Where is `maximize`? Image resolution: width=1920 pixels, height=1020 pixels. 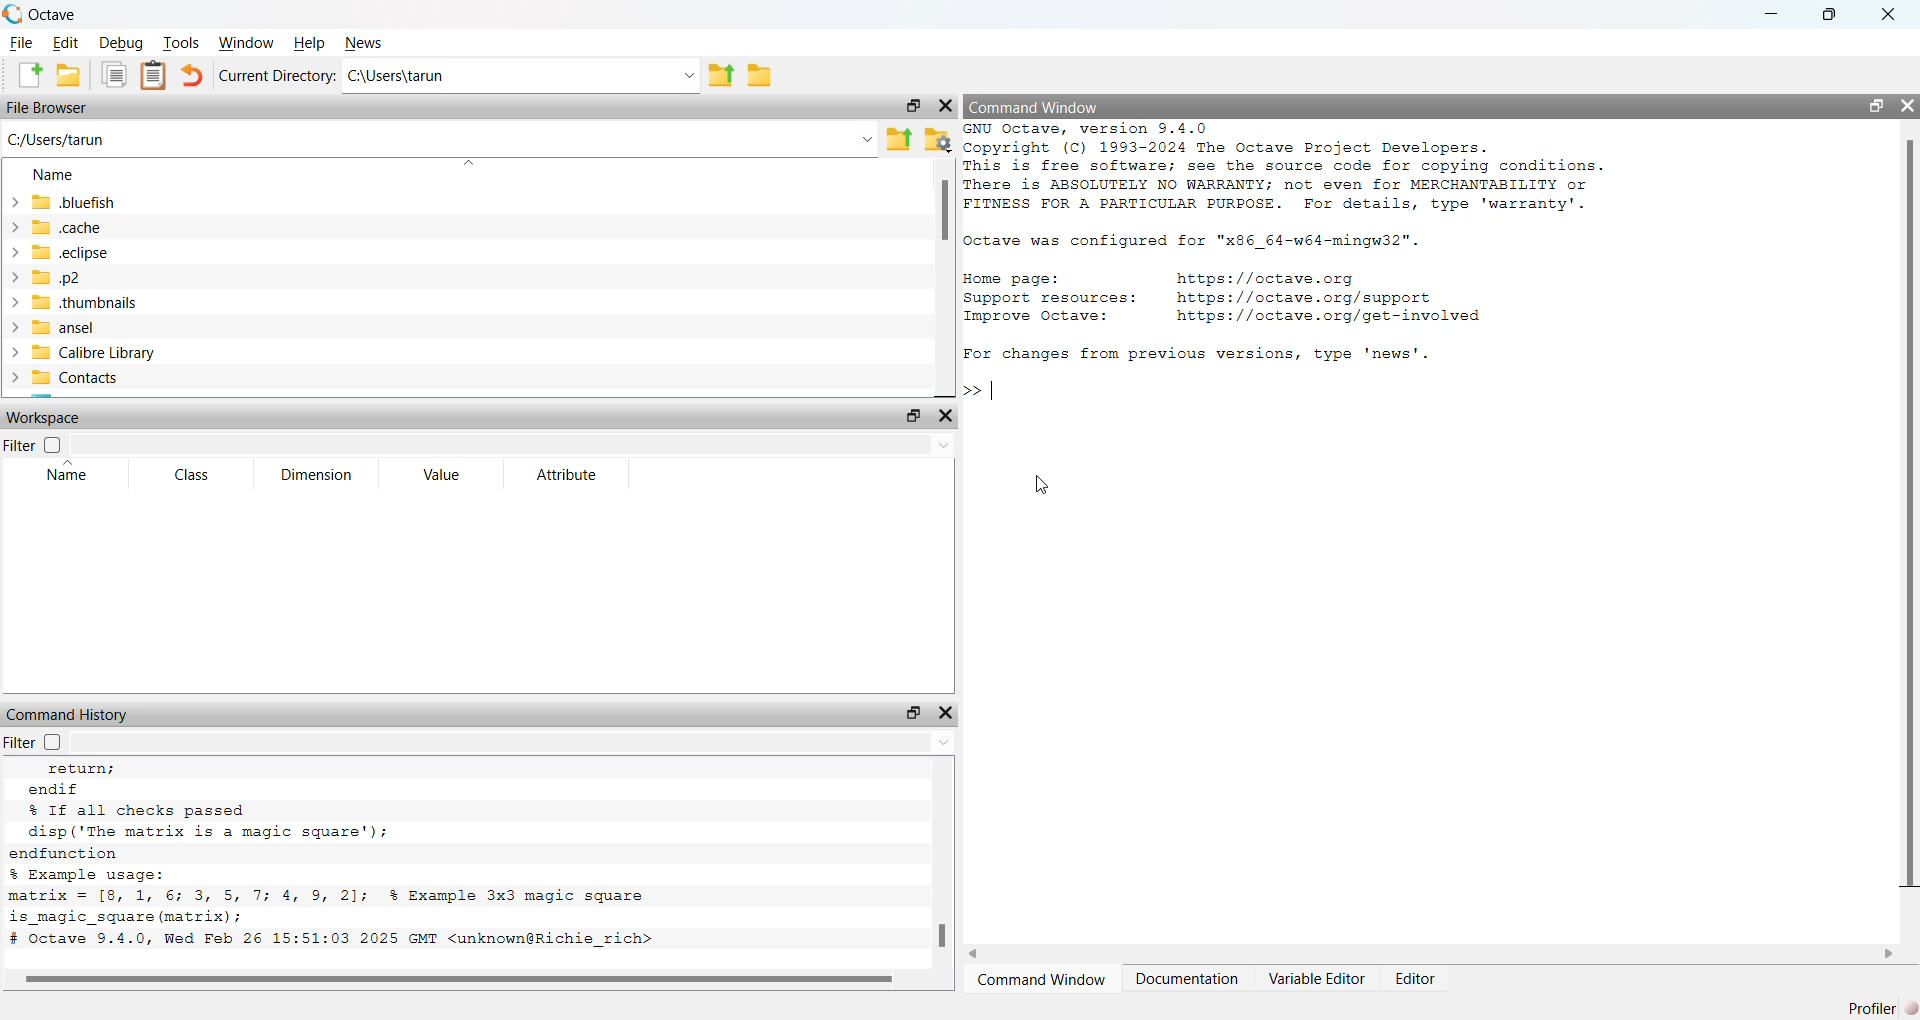 maximize is located at coordinates (910, 712).